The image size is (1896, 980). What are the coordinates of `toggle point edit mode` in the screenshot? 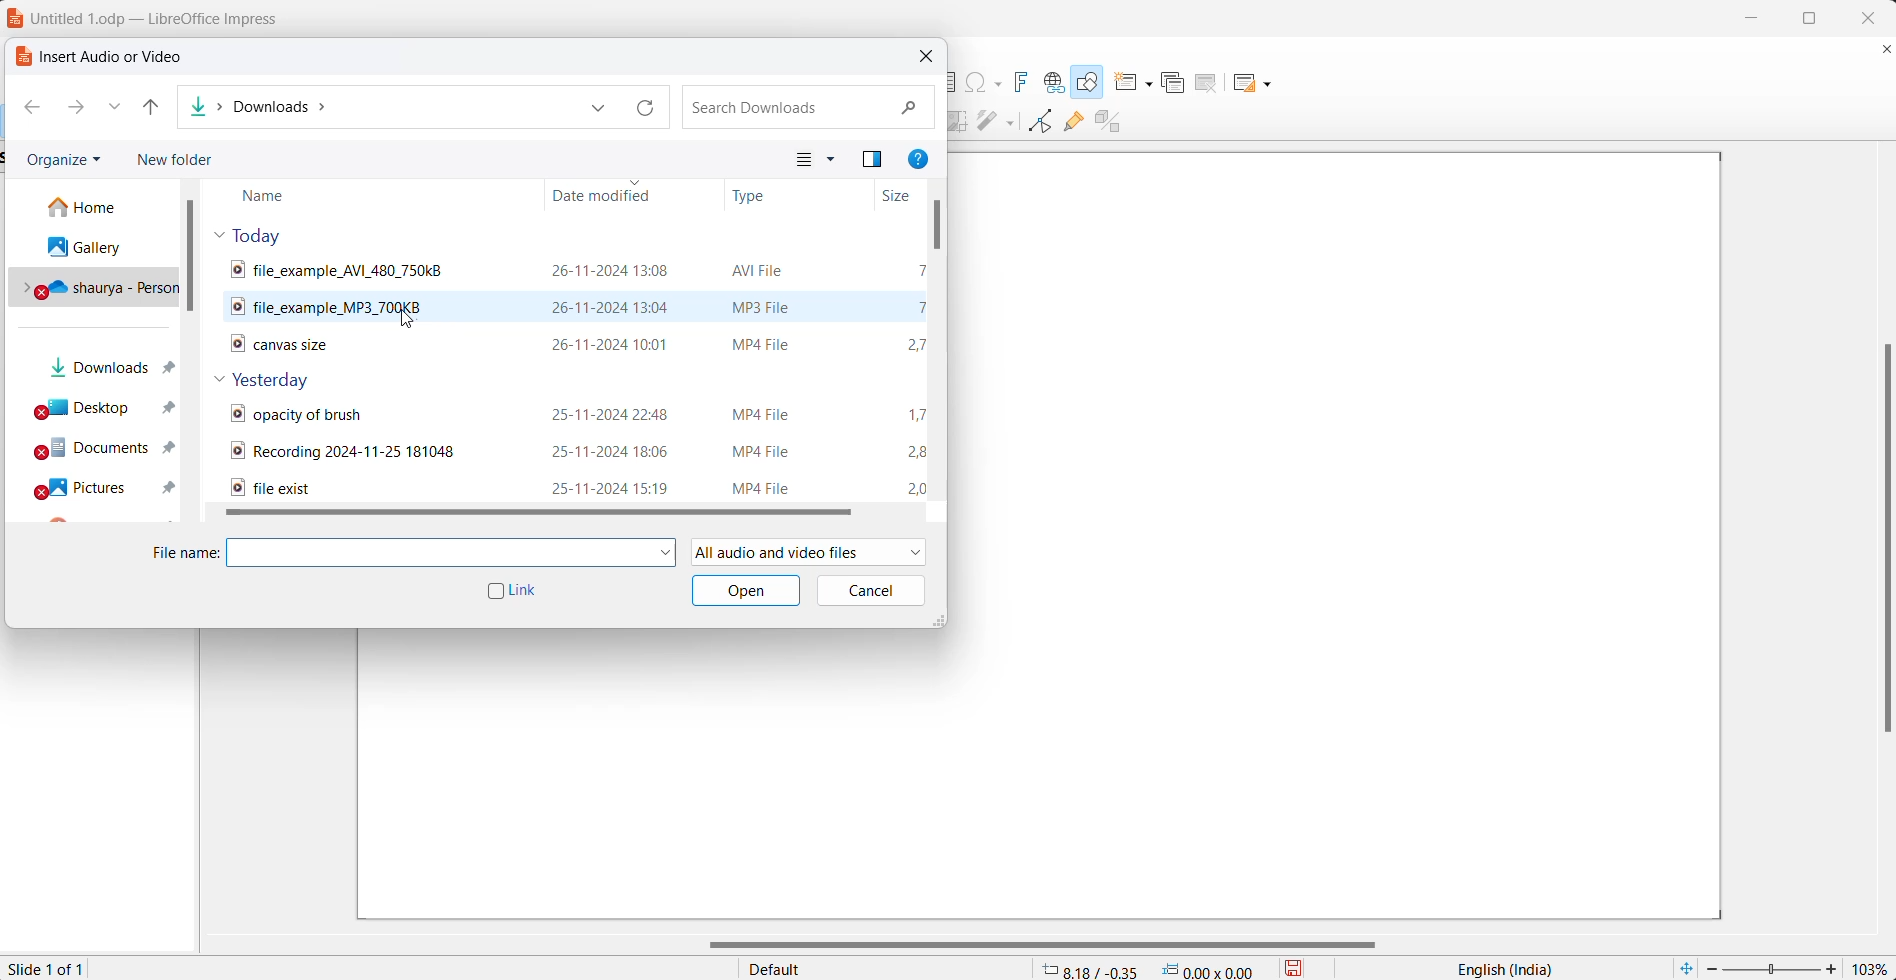 It's located at (1039, 125).